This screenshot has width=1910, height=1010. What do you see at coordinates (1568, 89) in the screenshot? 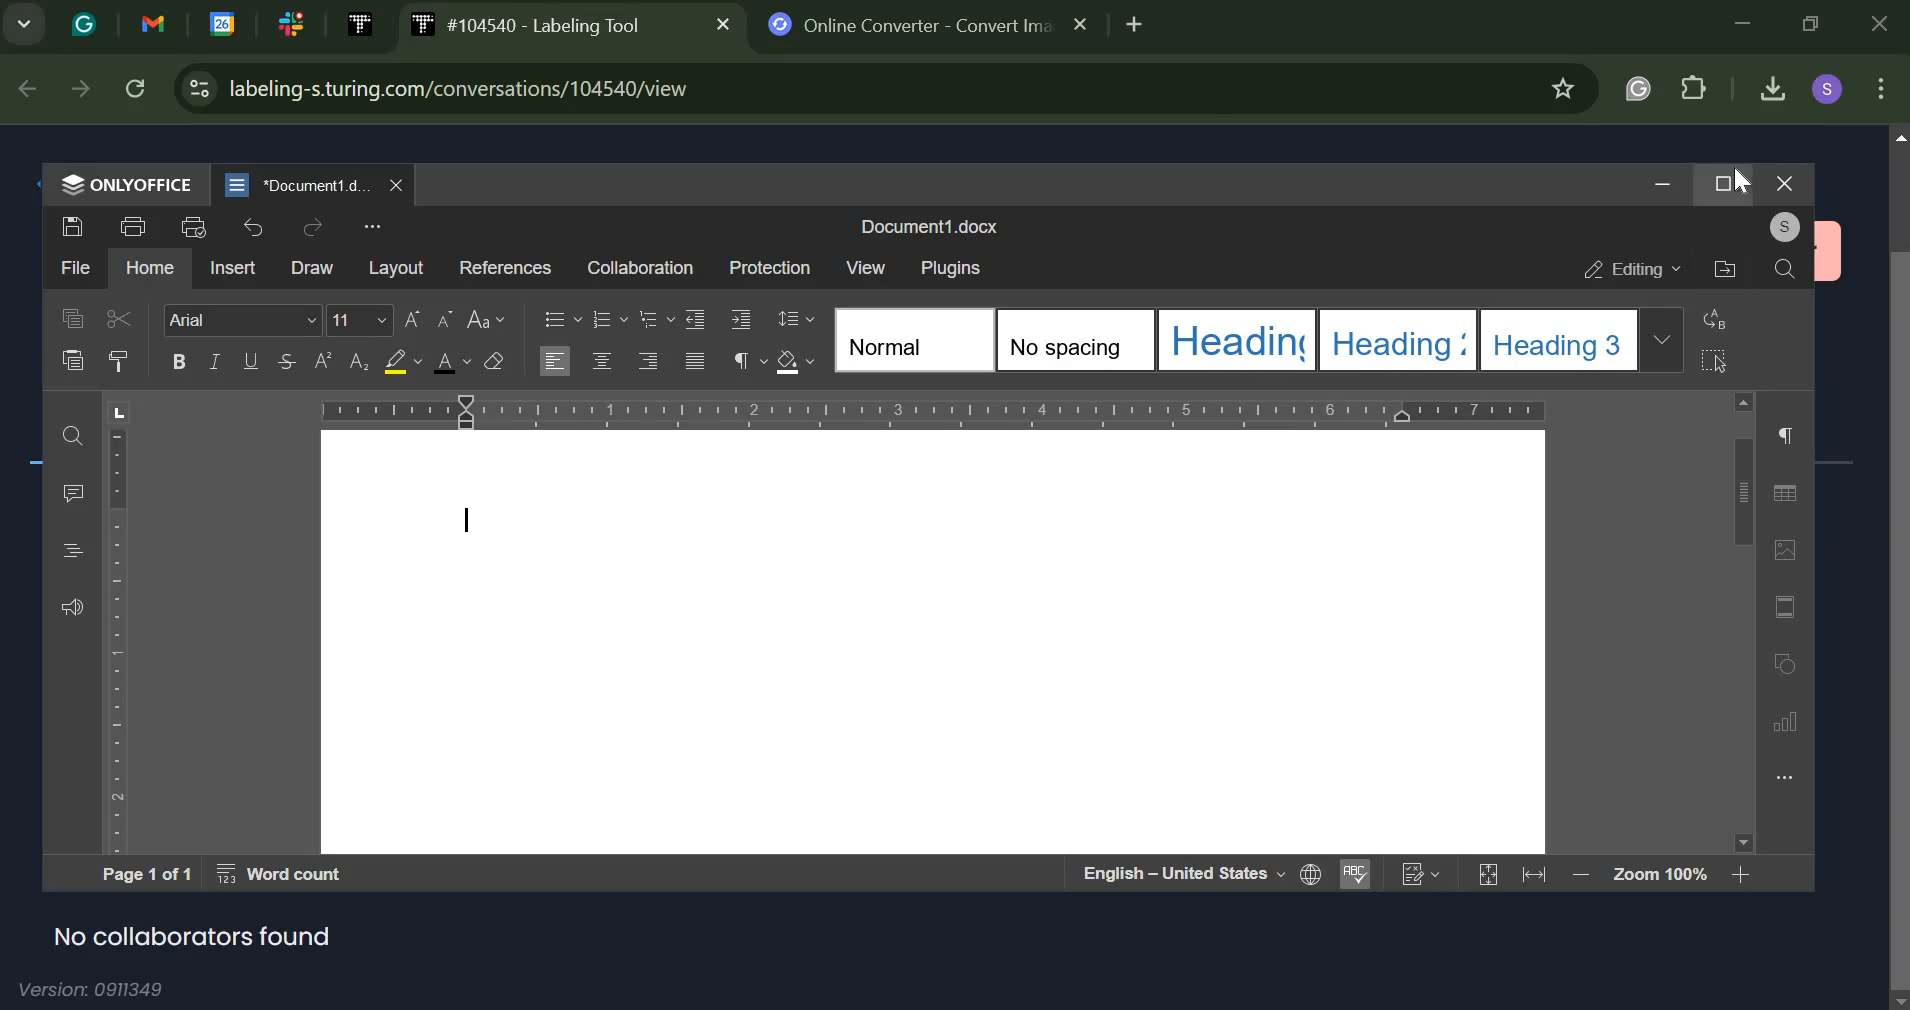
I see `Bookmarks` at bounding box center [1568, 89].